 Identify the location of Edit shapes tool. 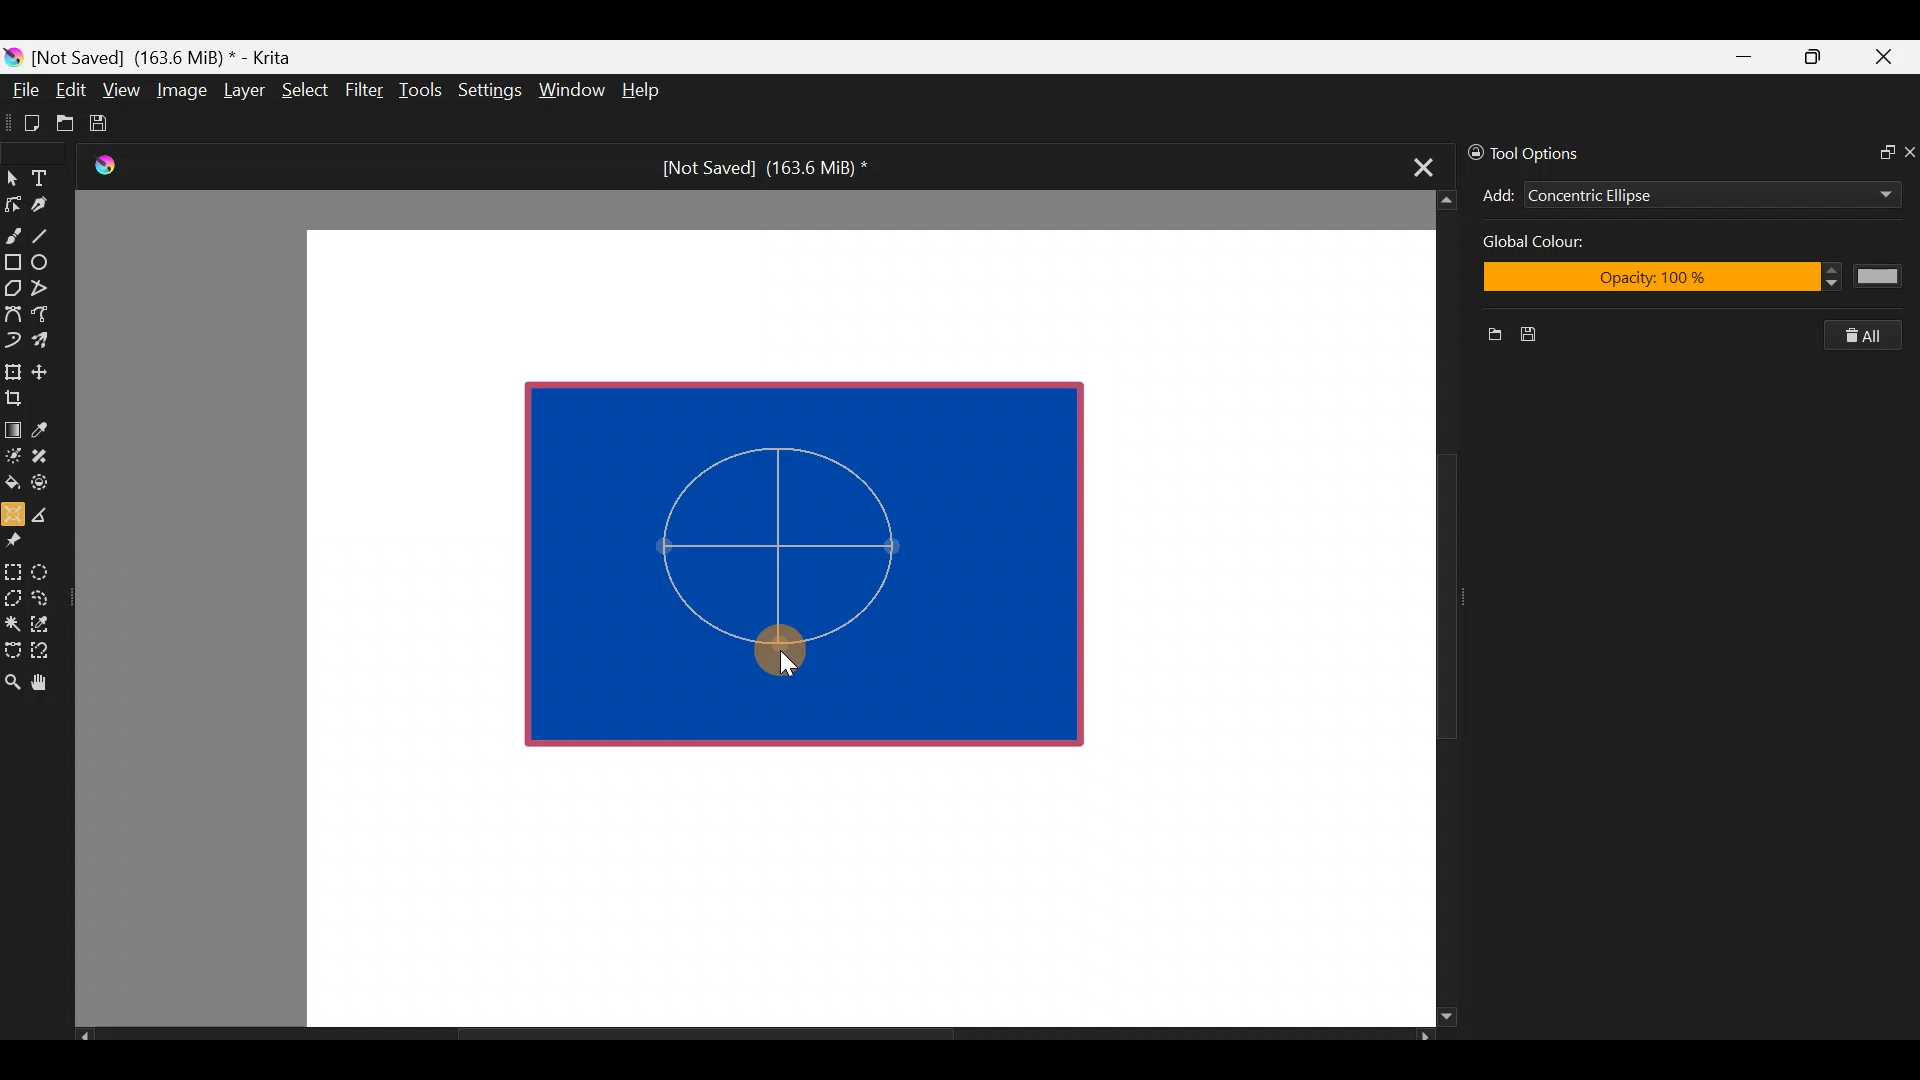
(13, 203).